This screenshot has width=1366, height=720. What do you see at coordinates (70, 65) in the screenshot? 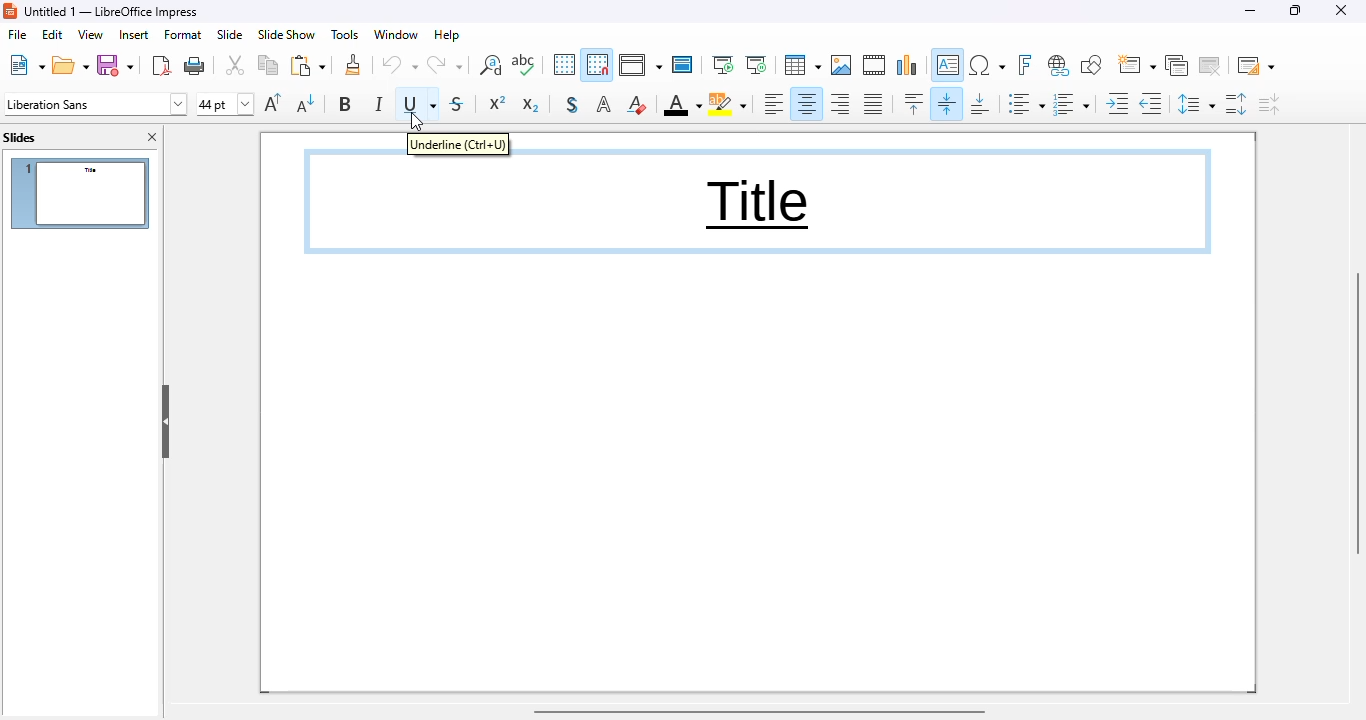
I see `open` at bounding box center [70, 65].